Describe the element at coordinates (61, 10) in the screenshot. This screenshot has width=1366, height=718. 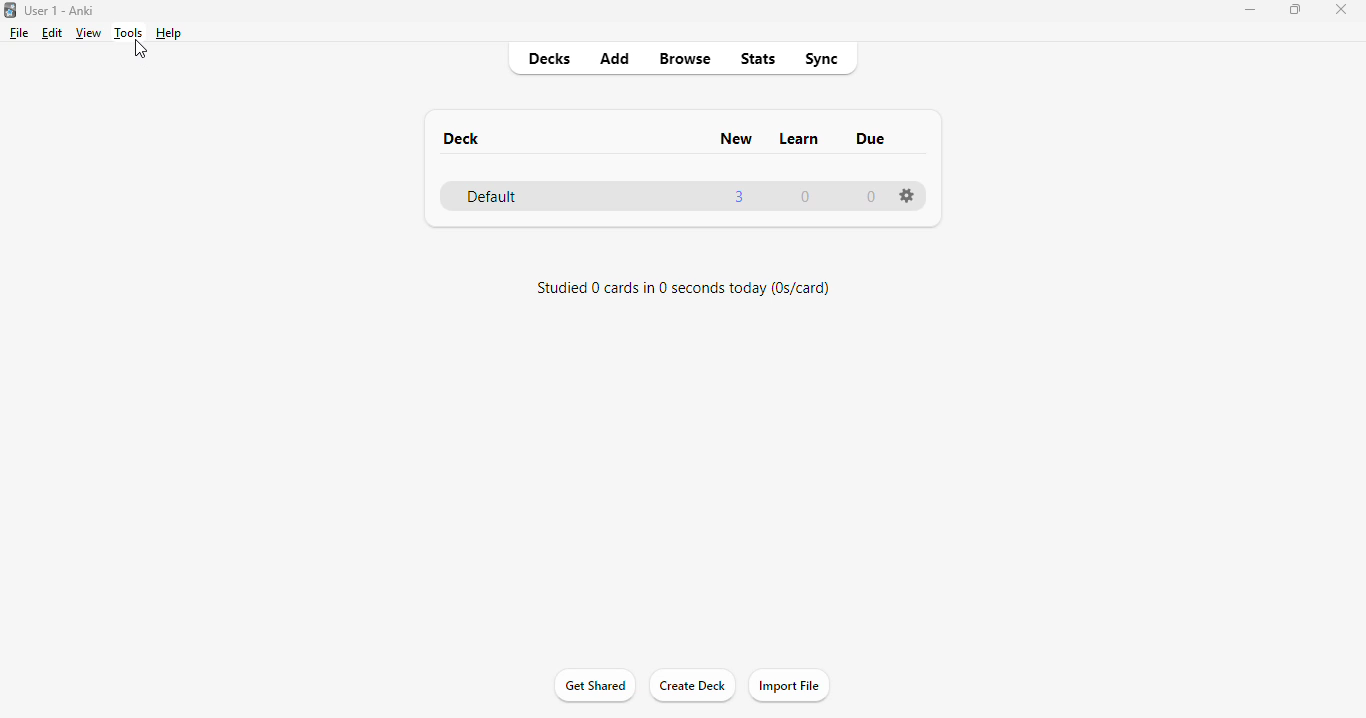
I see `User 1 - Anki` at that location.